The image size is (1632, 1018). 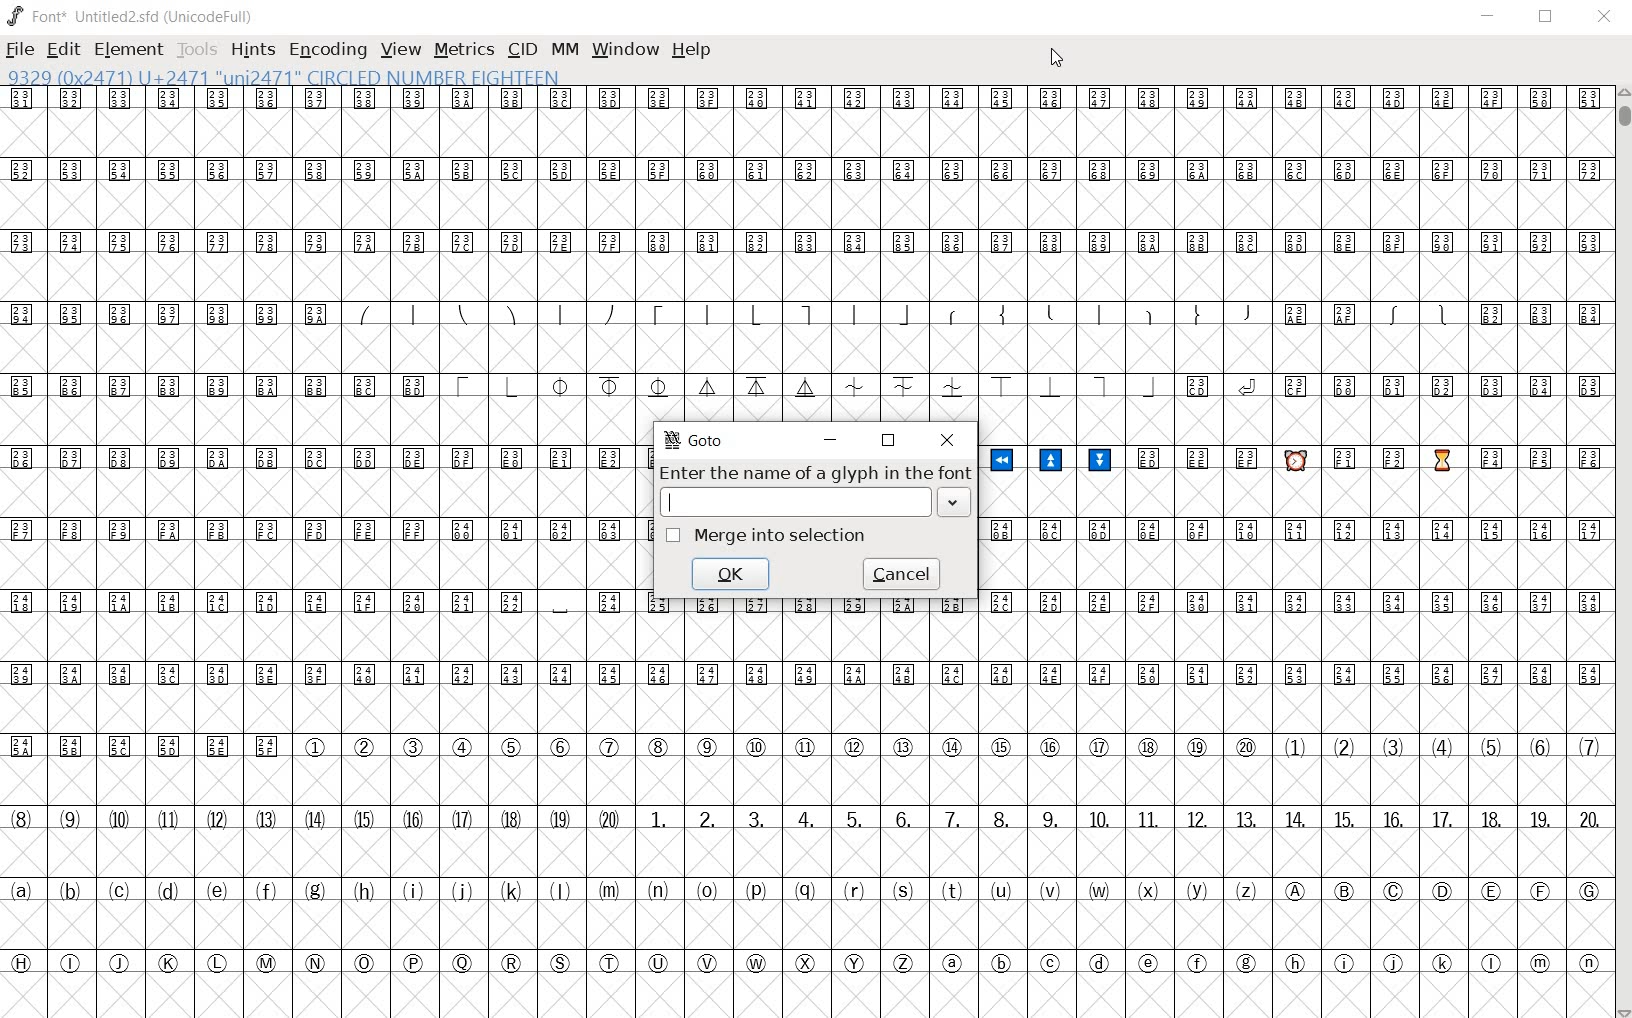 What do you see at coordinates (806, 503) in the screenshot?
I see `text box` at bounding box center [806, 503].